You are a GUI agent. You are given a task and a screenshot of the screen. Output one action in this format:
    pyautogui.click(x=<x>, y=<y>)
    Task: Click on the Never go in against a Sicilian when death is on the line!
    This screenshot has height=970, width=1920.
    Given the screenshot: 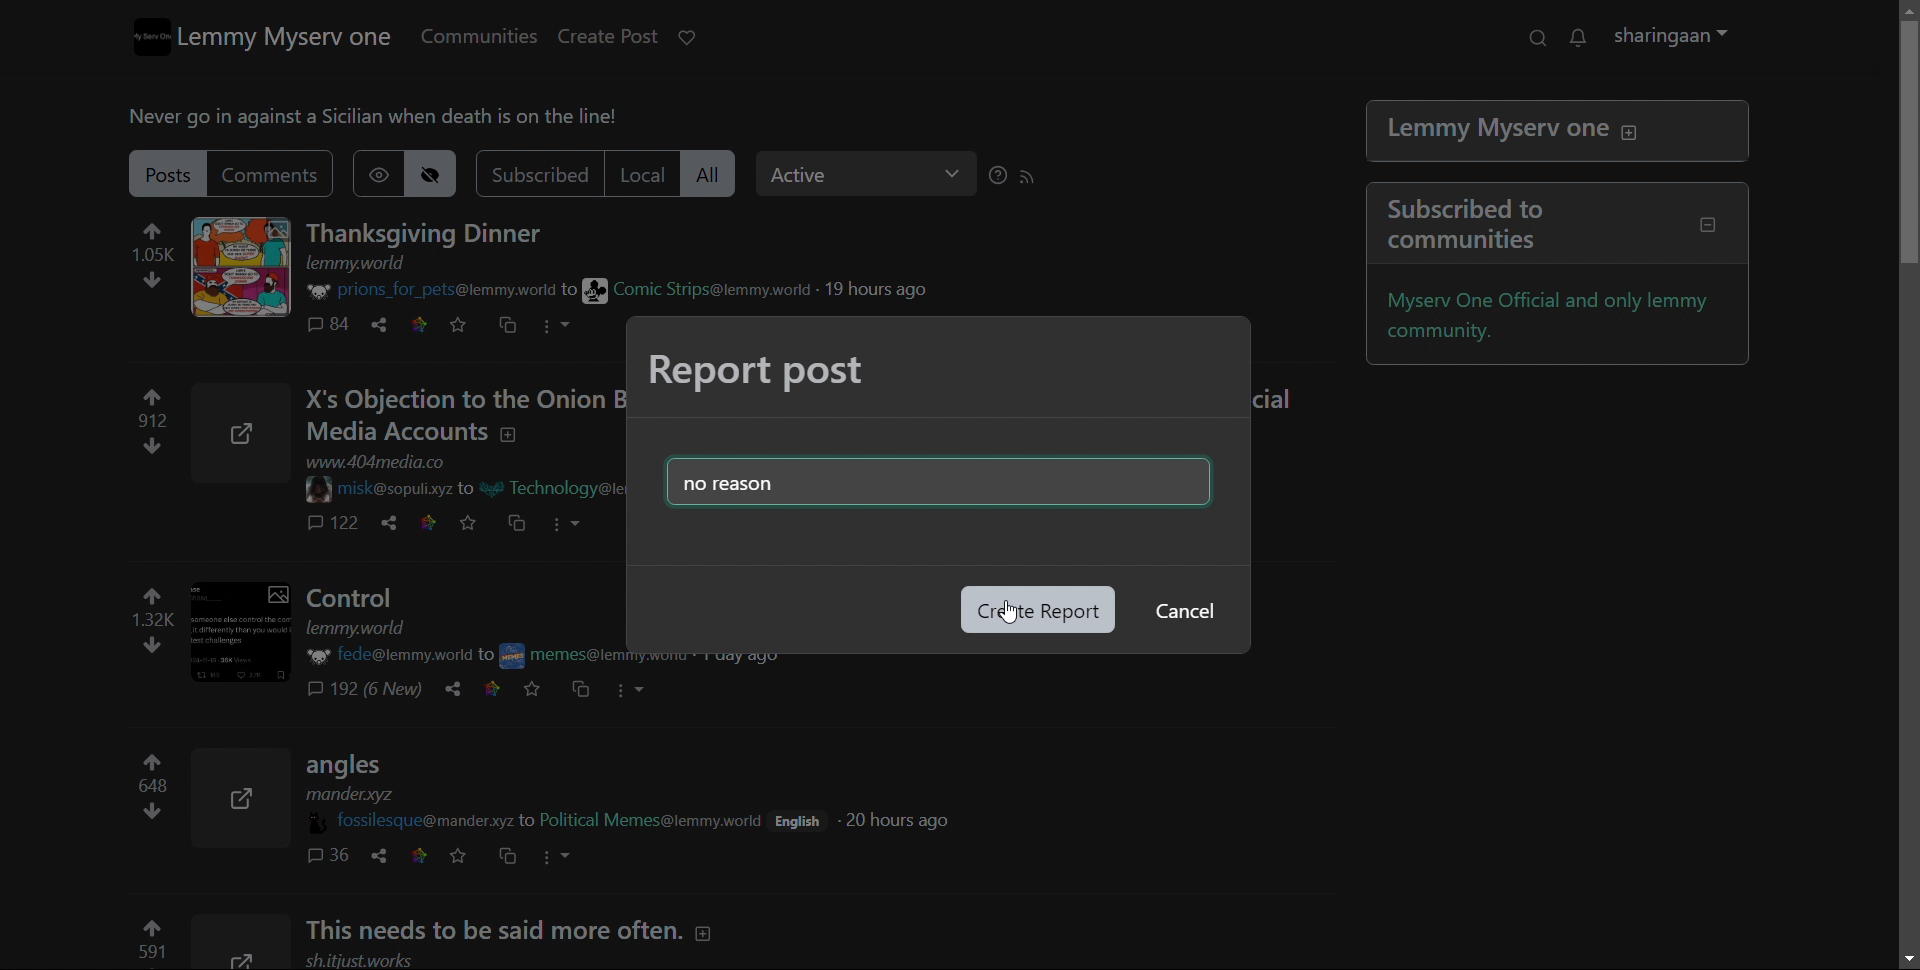 What is the action you would take?
    pyautogui.click(x=390, y=119)
    